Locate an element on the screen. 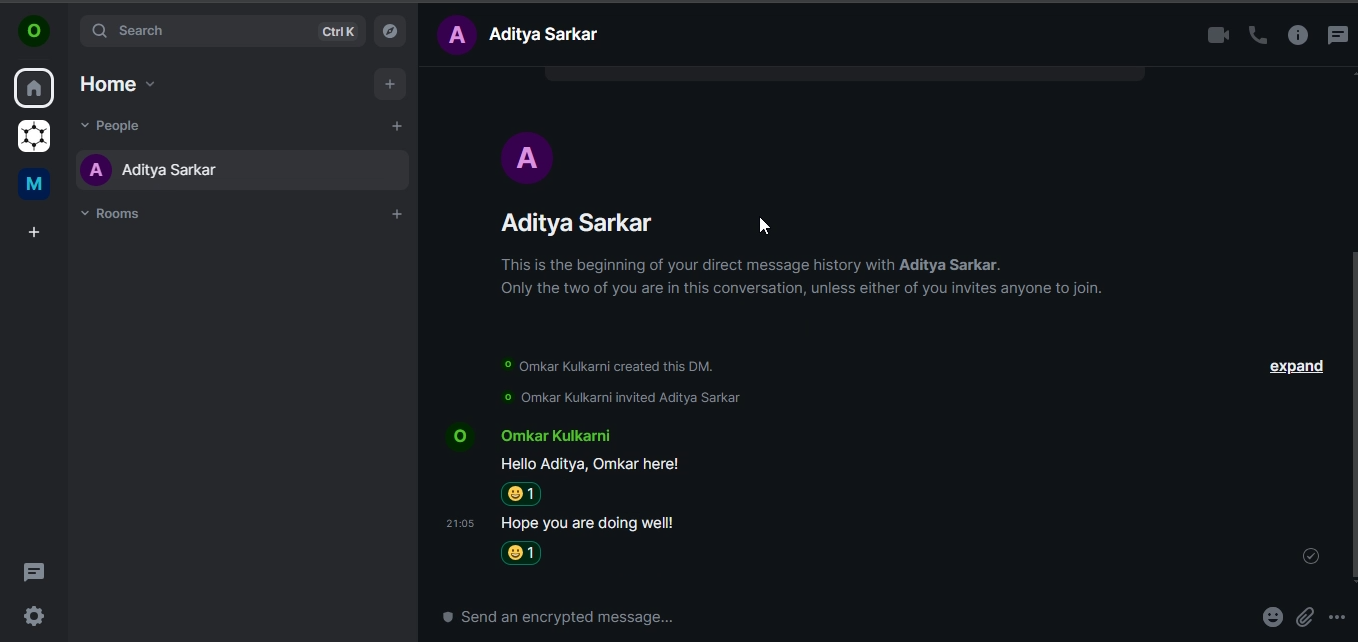 The height and width of the screenshot is (642, 1358). me is located at coordinates (32, 184).